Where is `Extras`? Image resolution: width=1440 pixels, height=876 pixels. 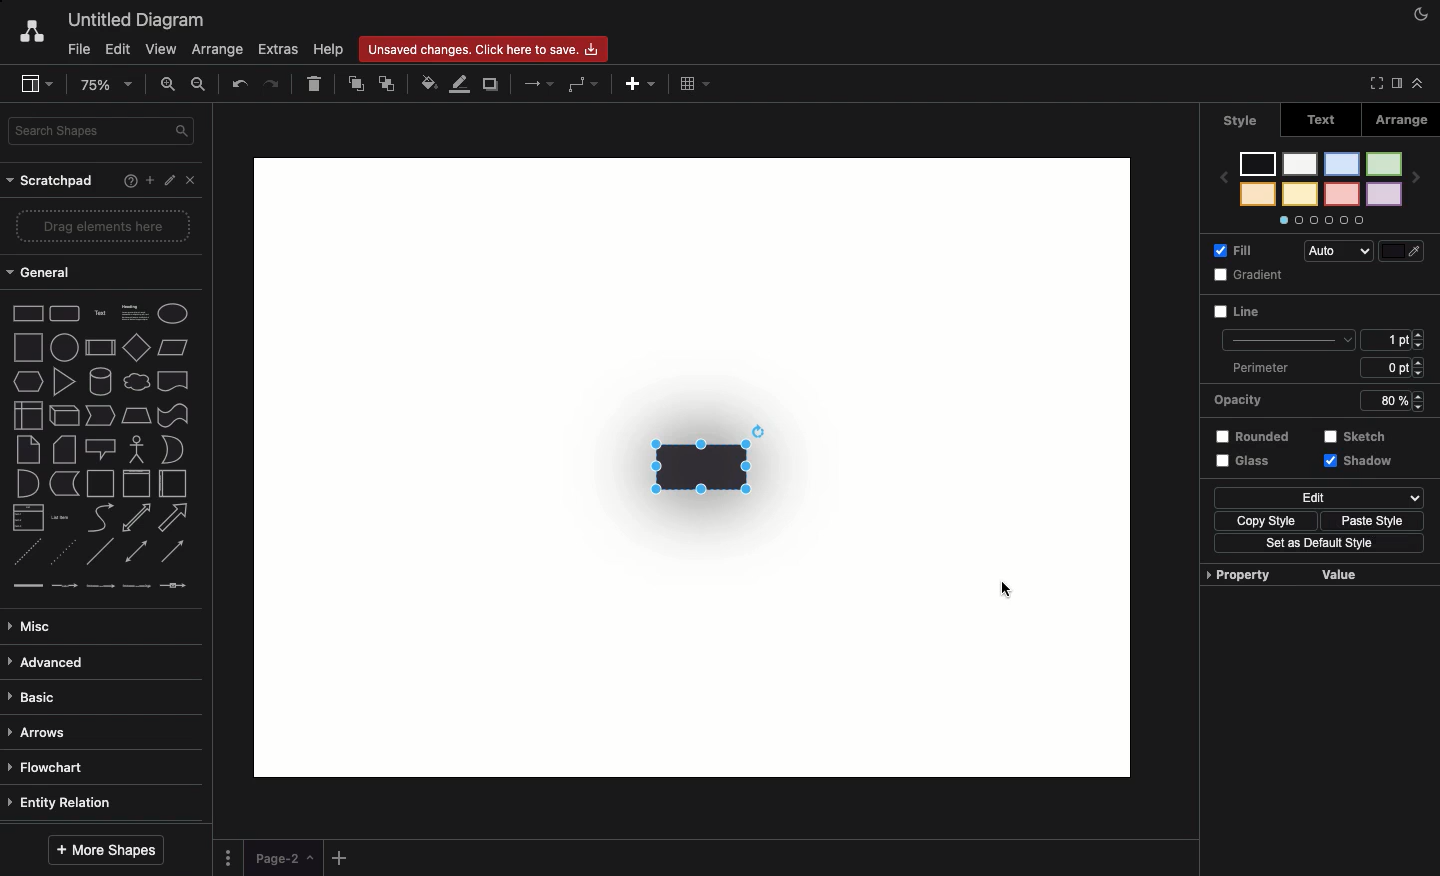
Extras is located at coordinates (276, 49).